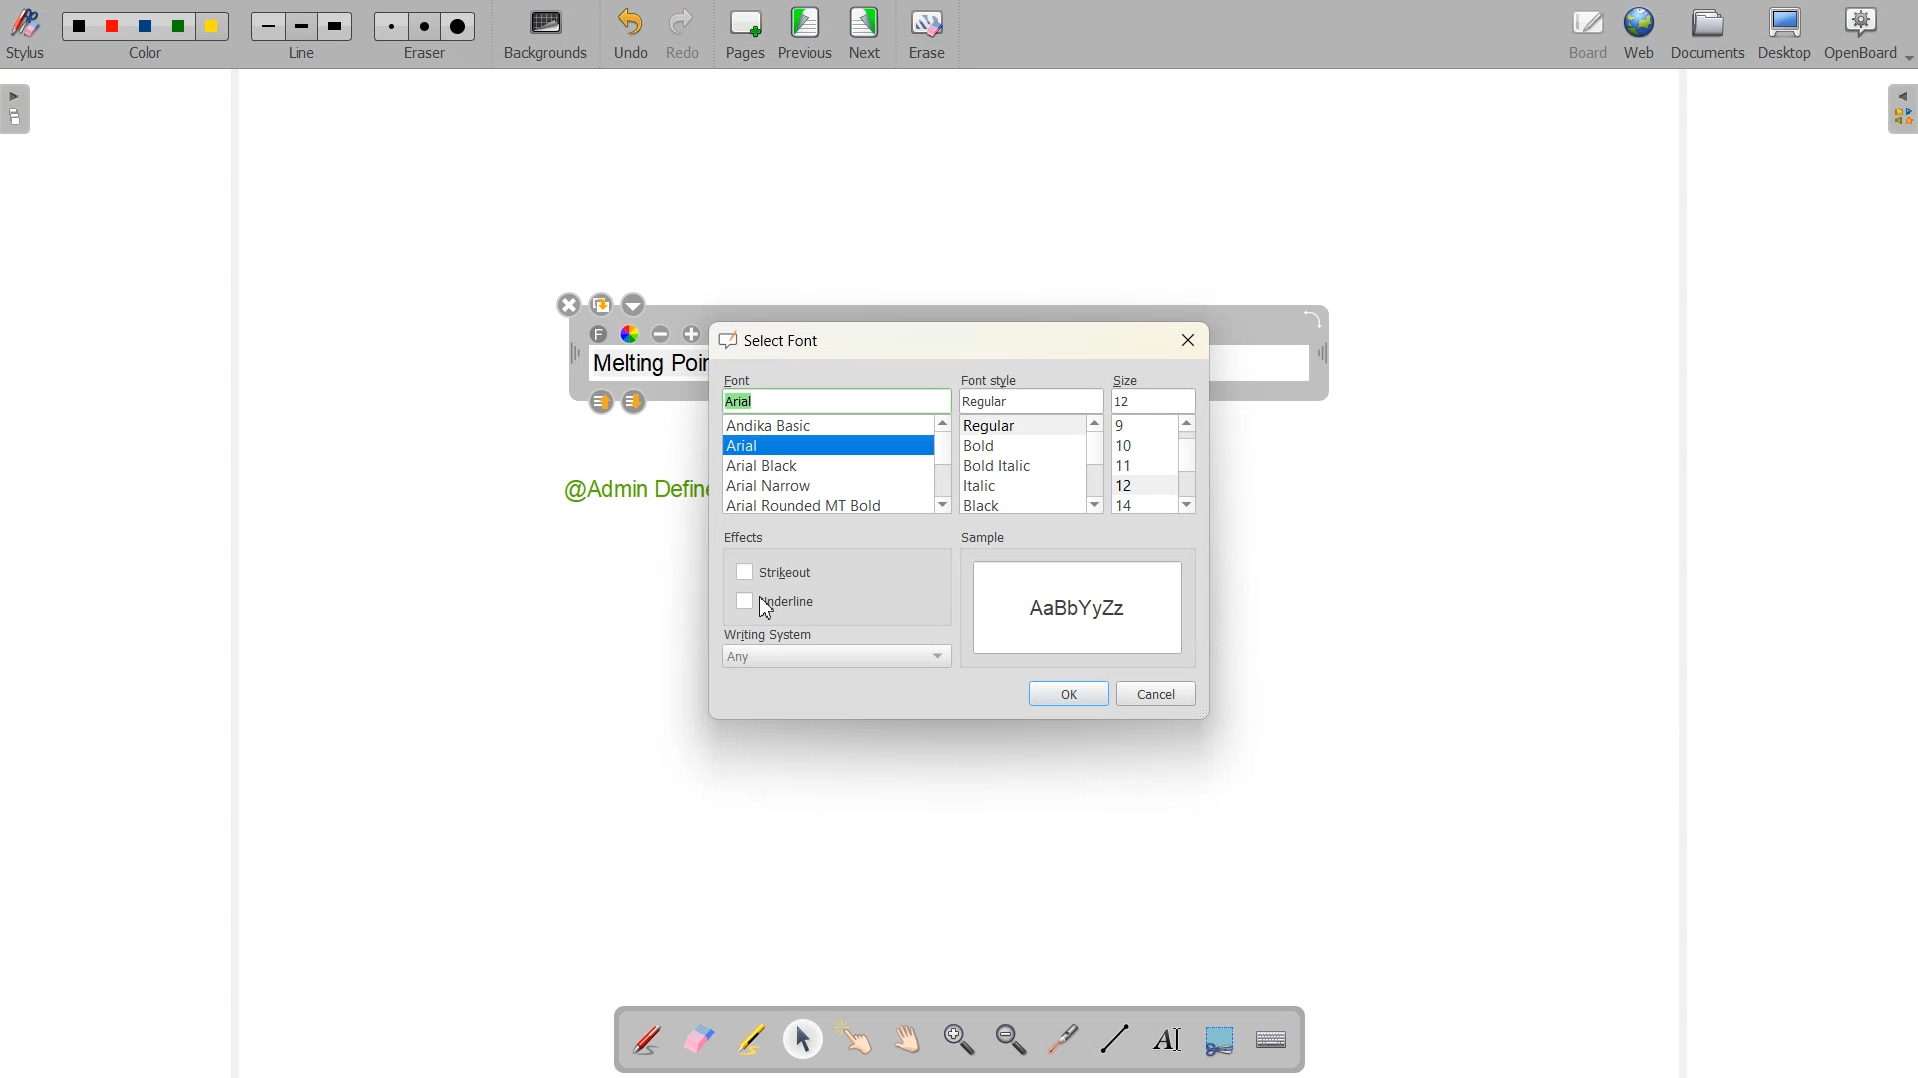  Describe the element at coordinates (633, 304) in the screenshot. I see `Dropdown box` at that location.